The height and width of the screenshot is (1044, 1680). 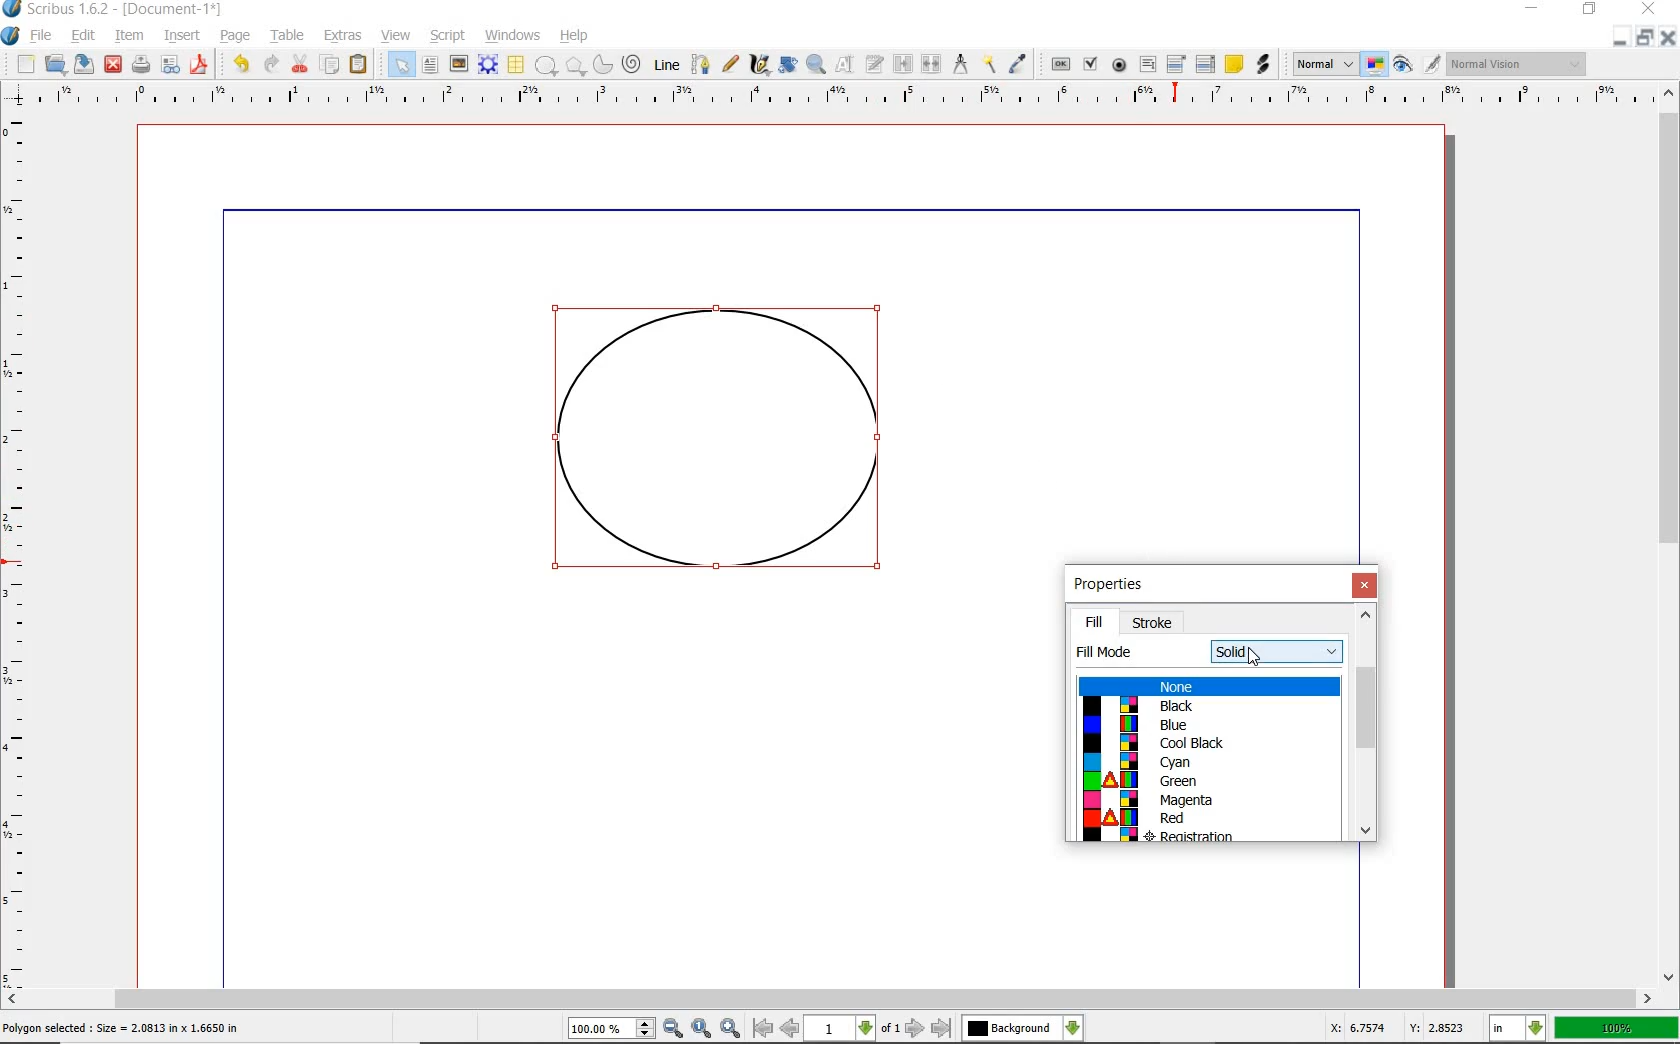 What do you see at coordinates (854, 1028) in the screenshot?
I see `1 of 1` at bounding box center [854, 1028].